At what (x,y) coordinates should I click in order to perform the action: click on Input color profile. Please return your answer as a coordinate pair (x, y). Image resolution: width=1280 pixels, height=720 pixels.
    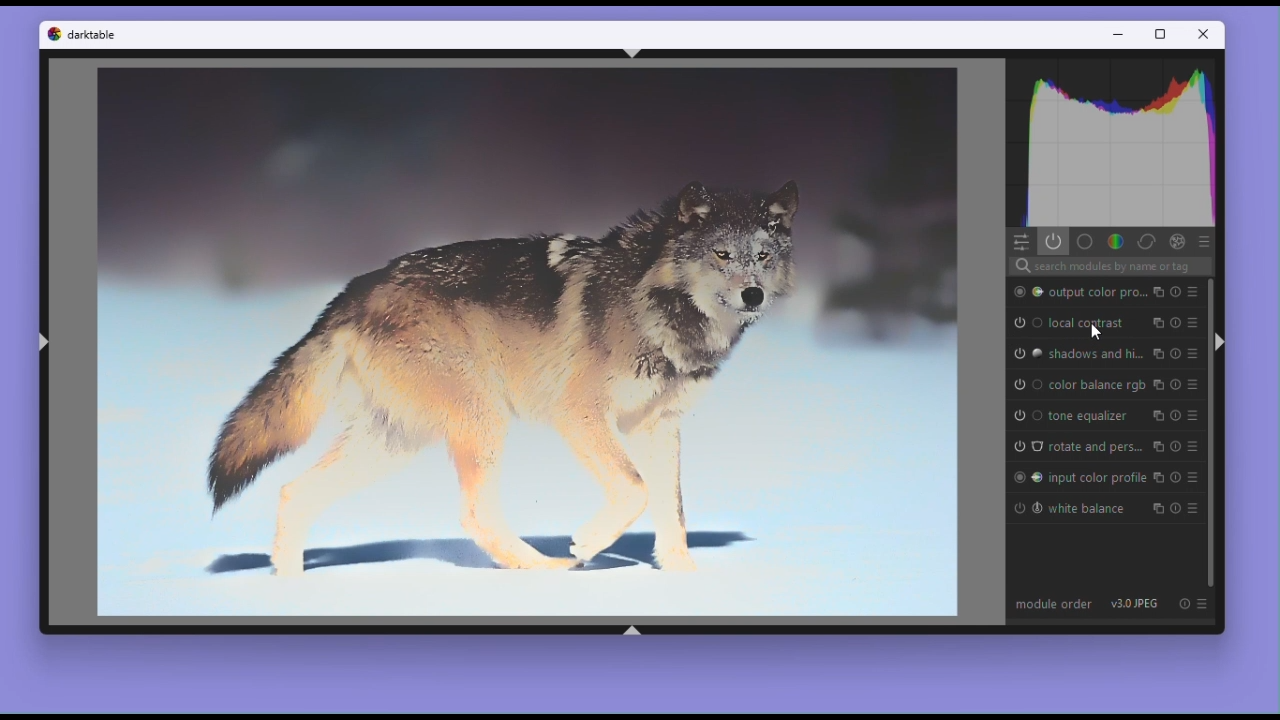
    Looking at the image, I should click on (1097, 475).